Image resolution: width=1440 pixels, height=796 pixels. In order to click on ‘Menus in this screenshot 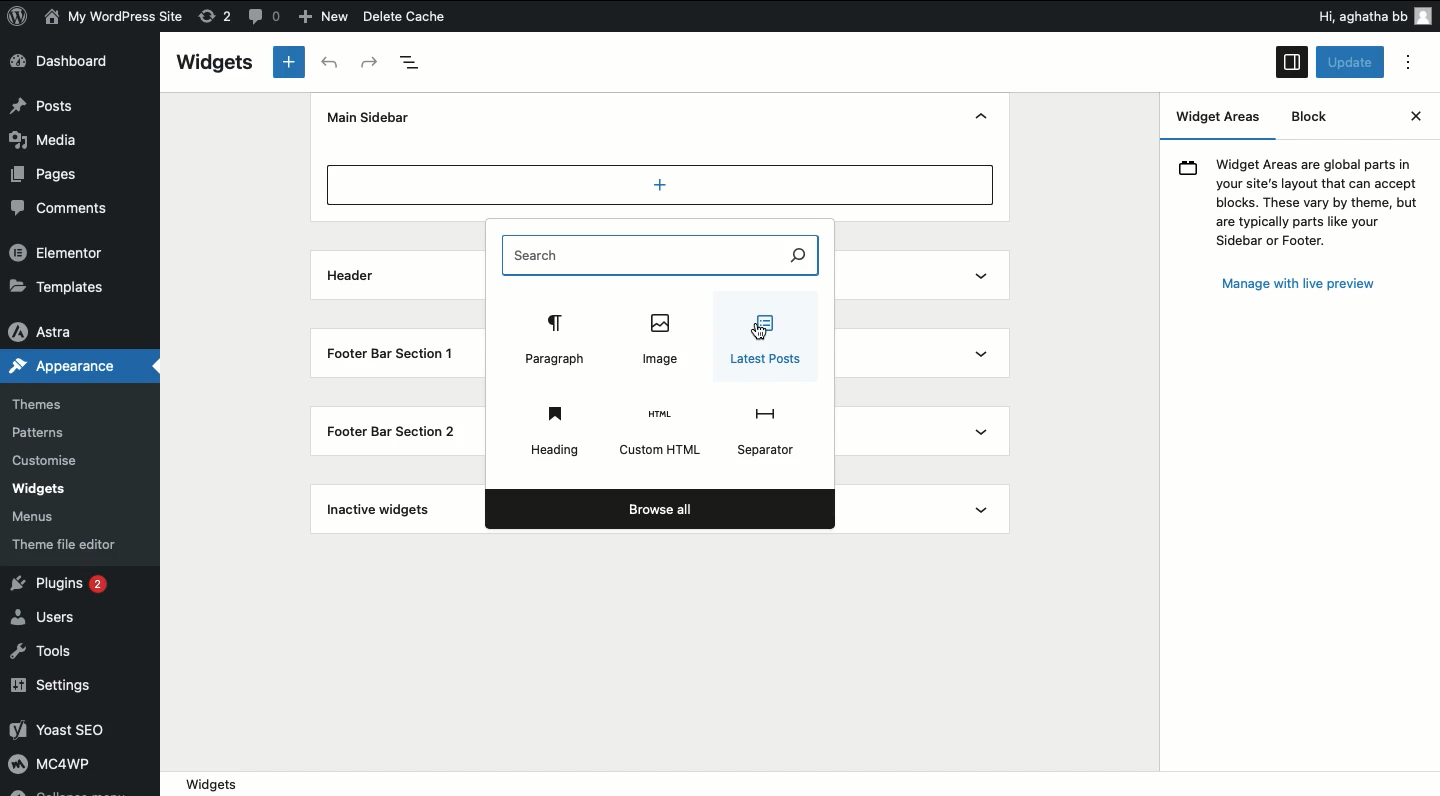, I will do `click(39, 515)`.